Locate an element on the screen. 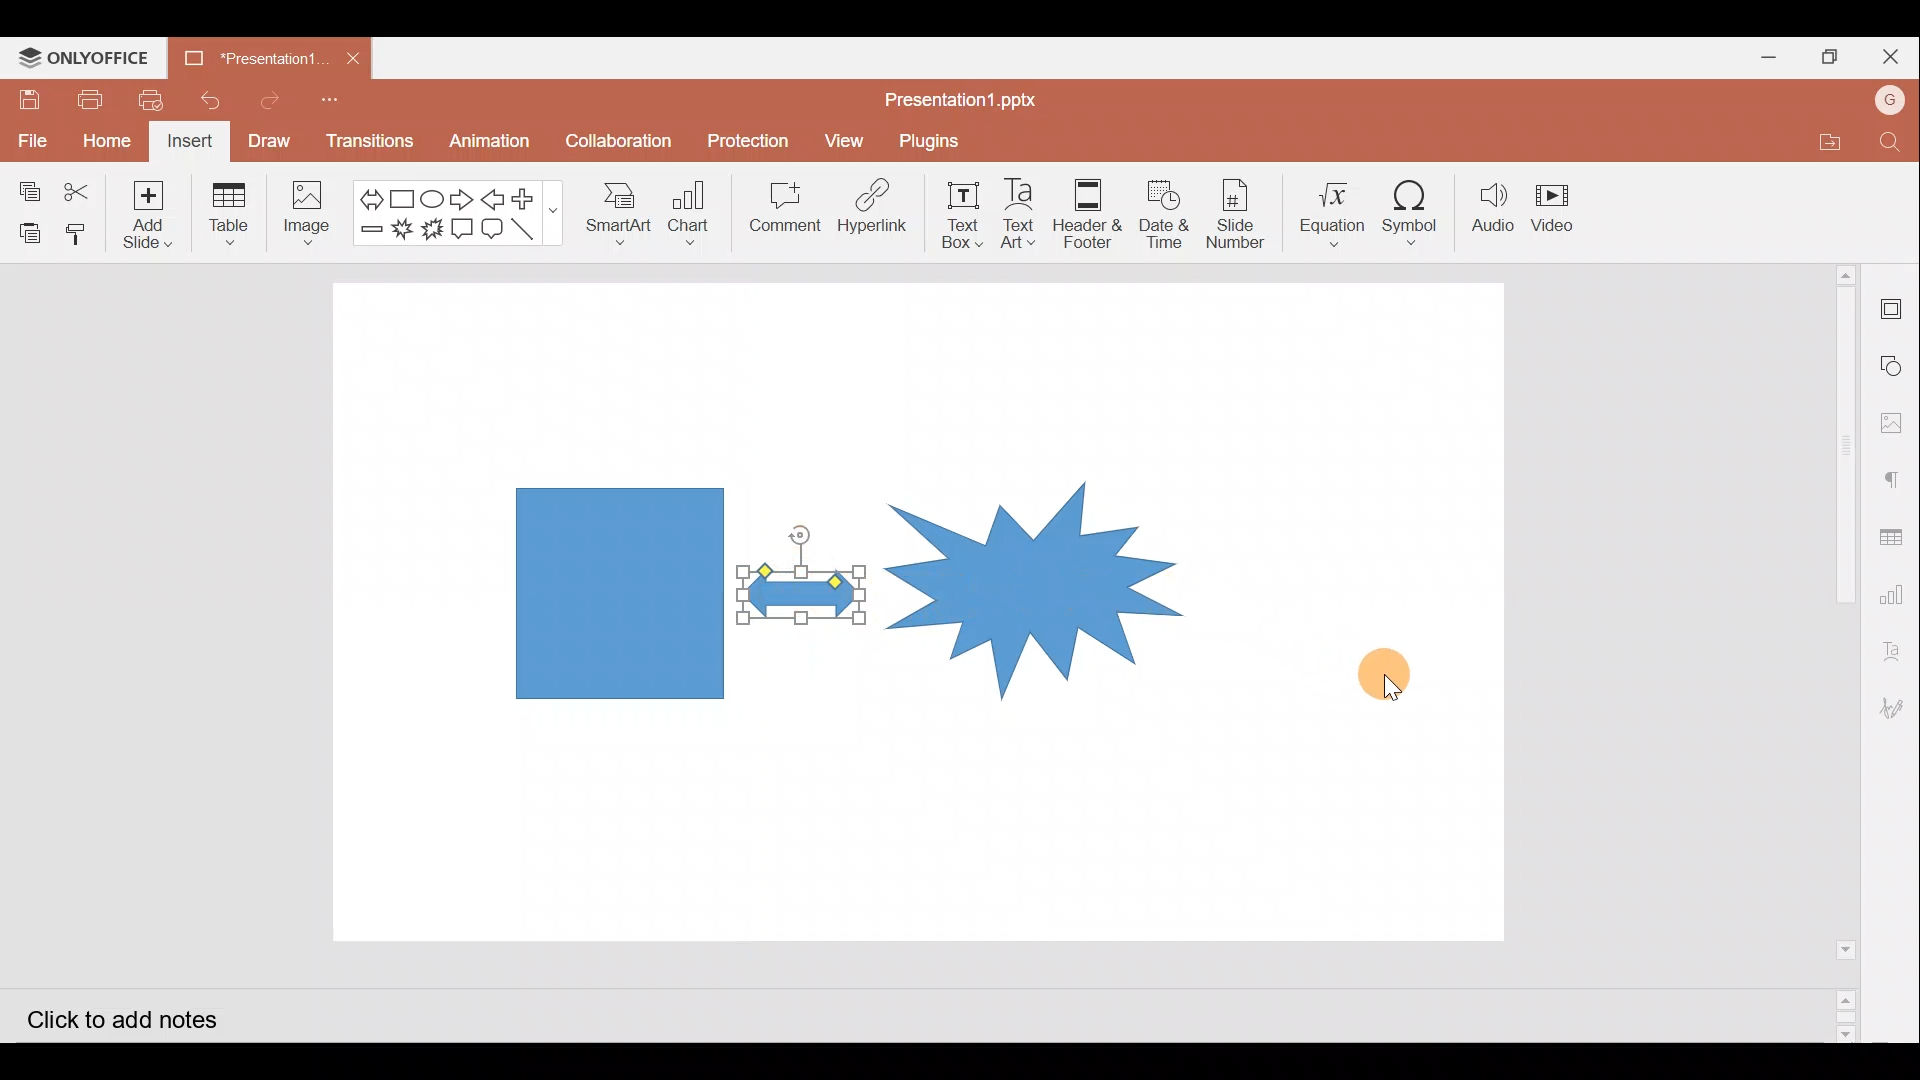  Chart is located at coordinates (694, 219).